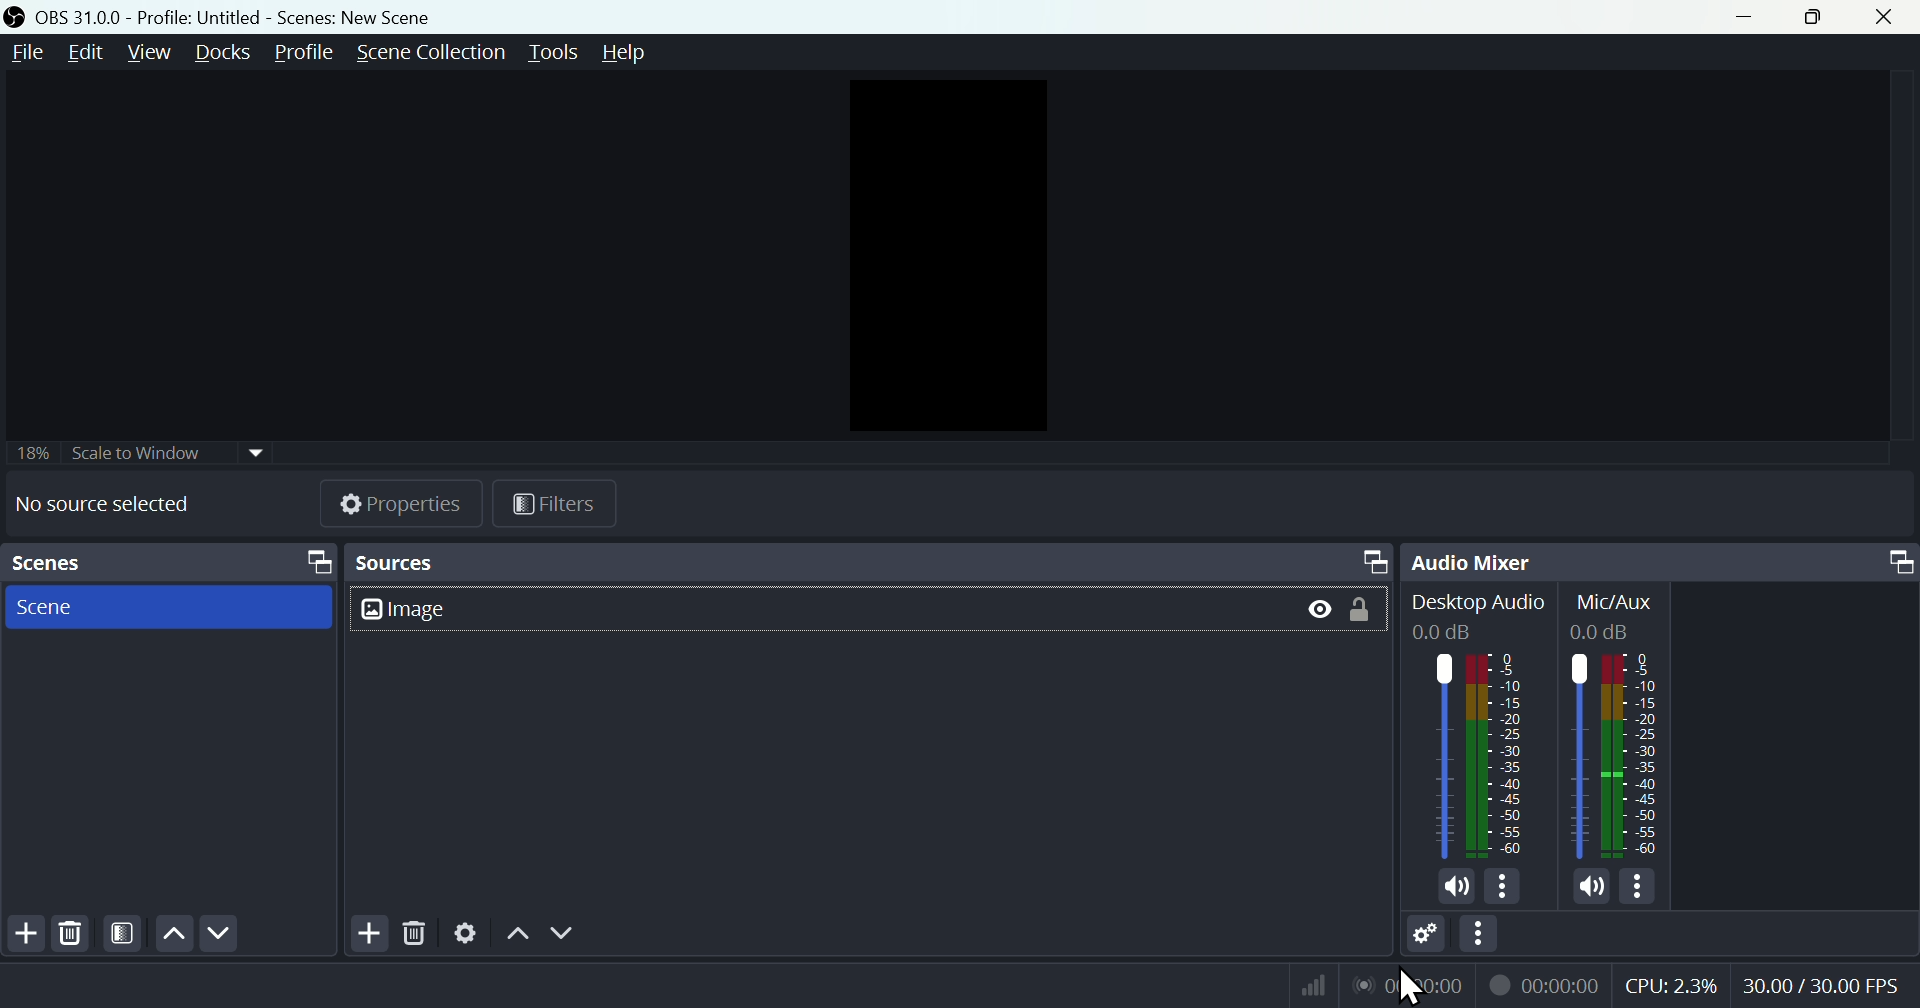 Image resolution: width=1920 pixels, height=1008 pixels. I want to click on Cursor, so click(1413, 982).